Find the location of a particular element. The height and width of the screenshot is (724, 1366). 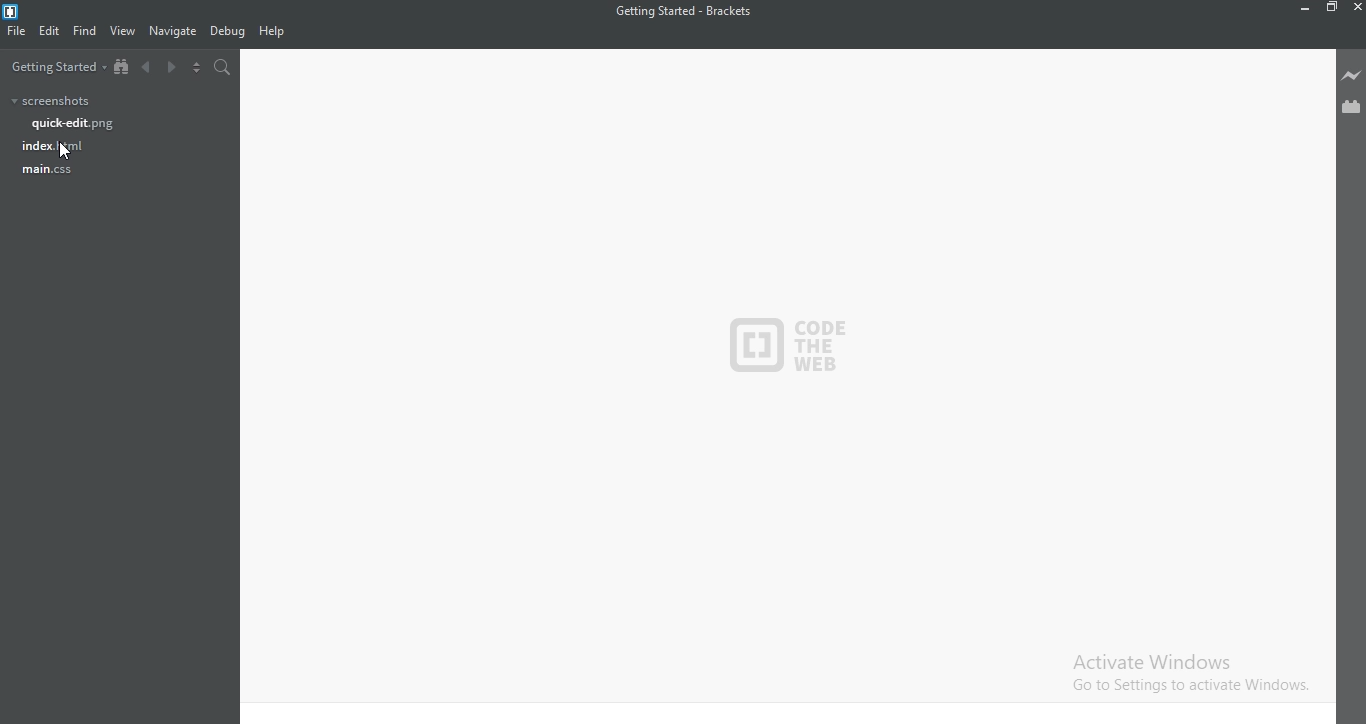

screenshots is located at coordinates (51, 102).